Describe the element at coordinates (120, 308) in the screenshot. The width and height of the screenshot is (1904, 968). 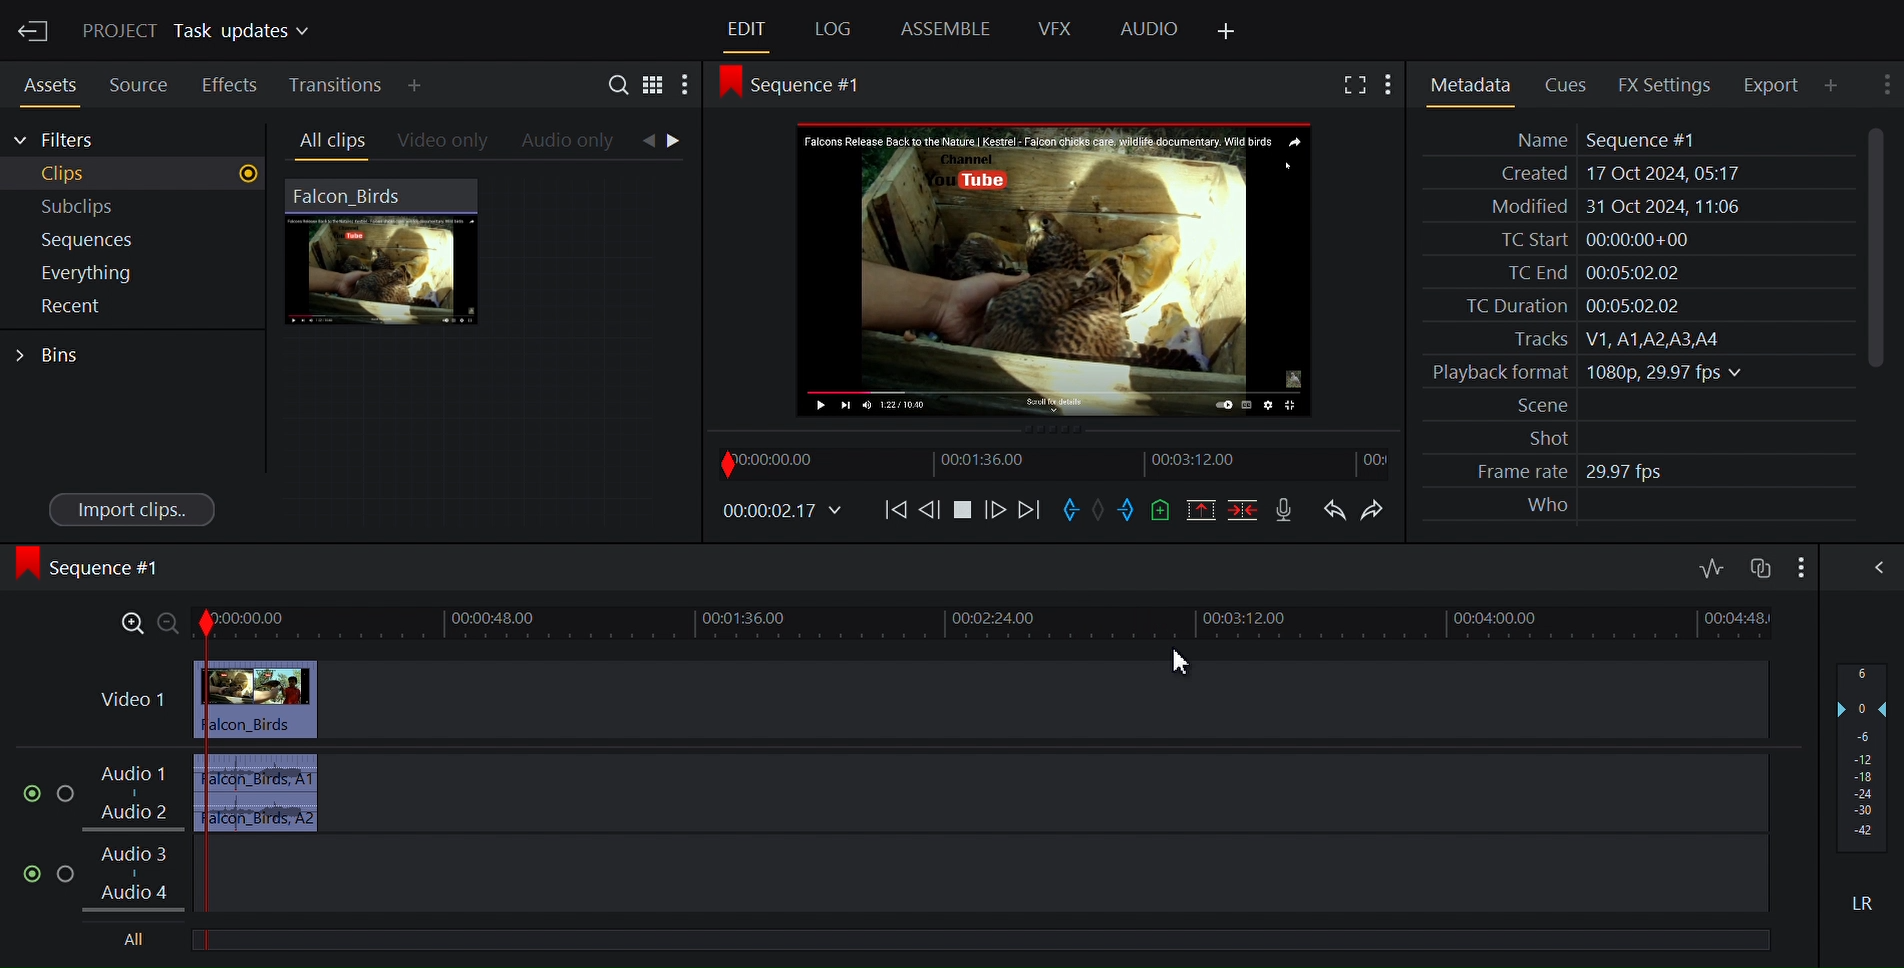
I see `Recent` at that location.